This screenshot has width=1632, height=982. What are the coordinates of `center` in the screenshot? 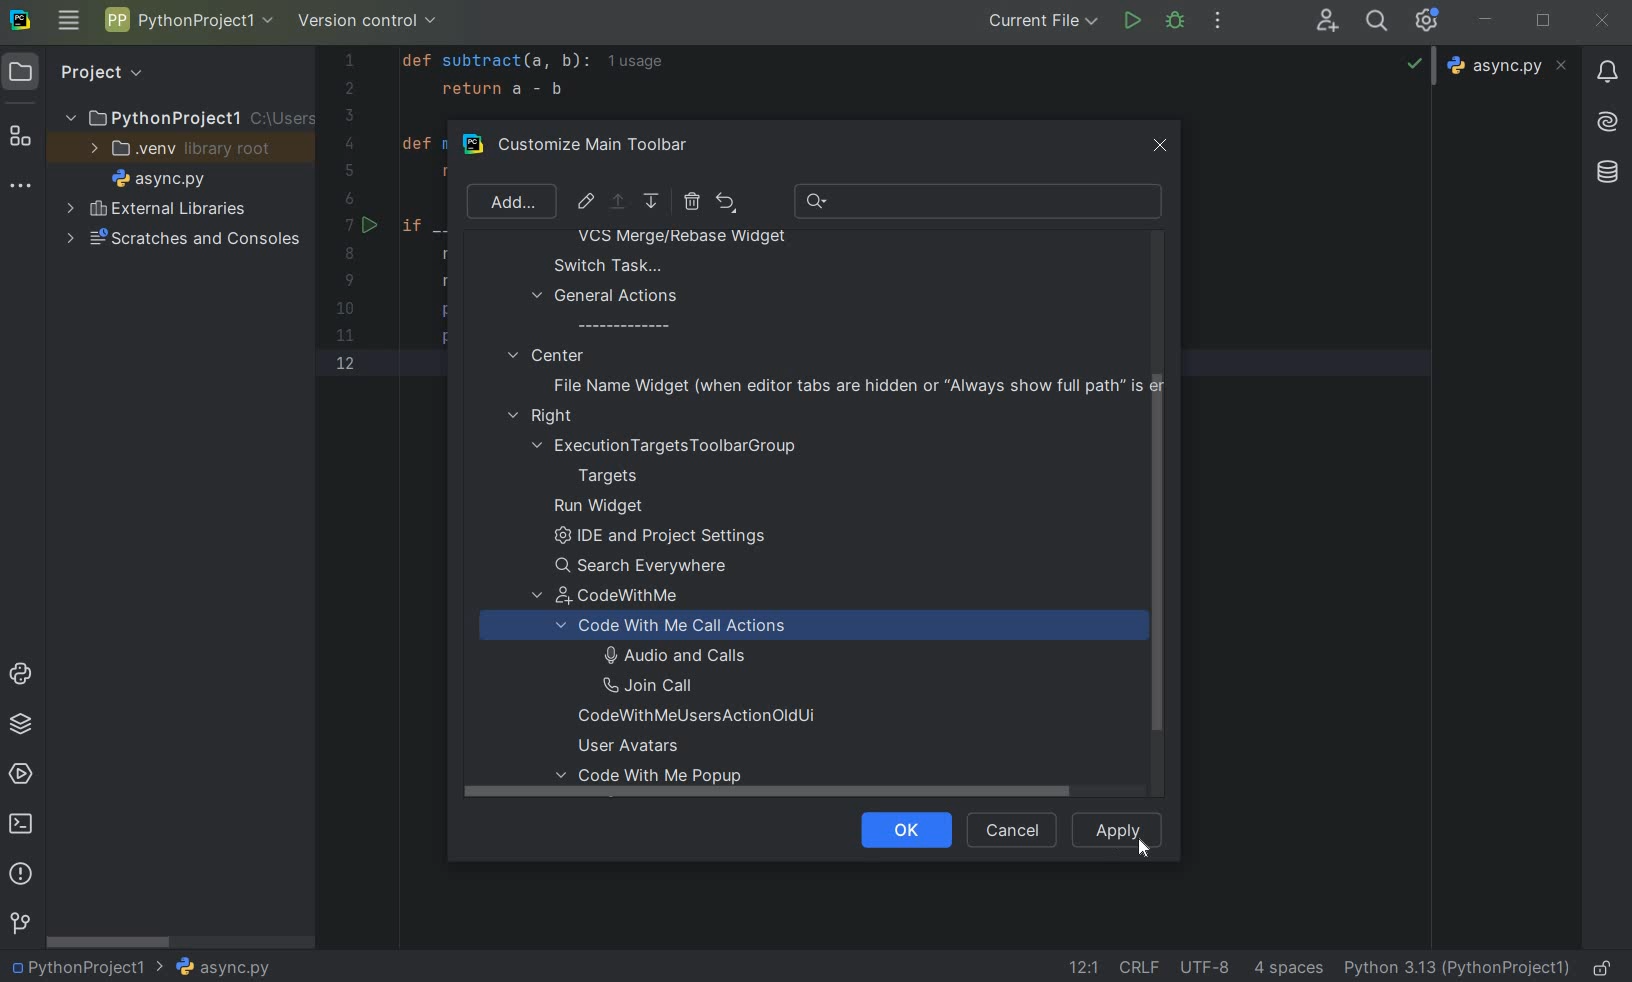 It's located at (546, 354).